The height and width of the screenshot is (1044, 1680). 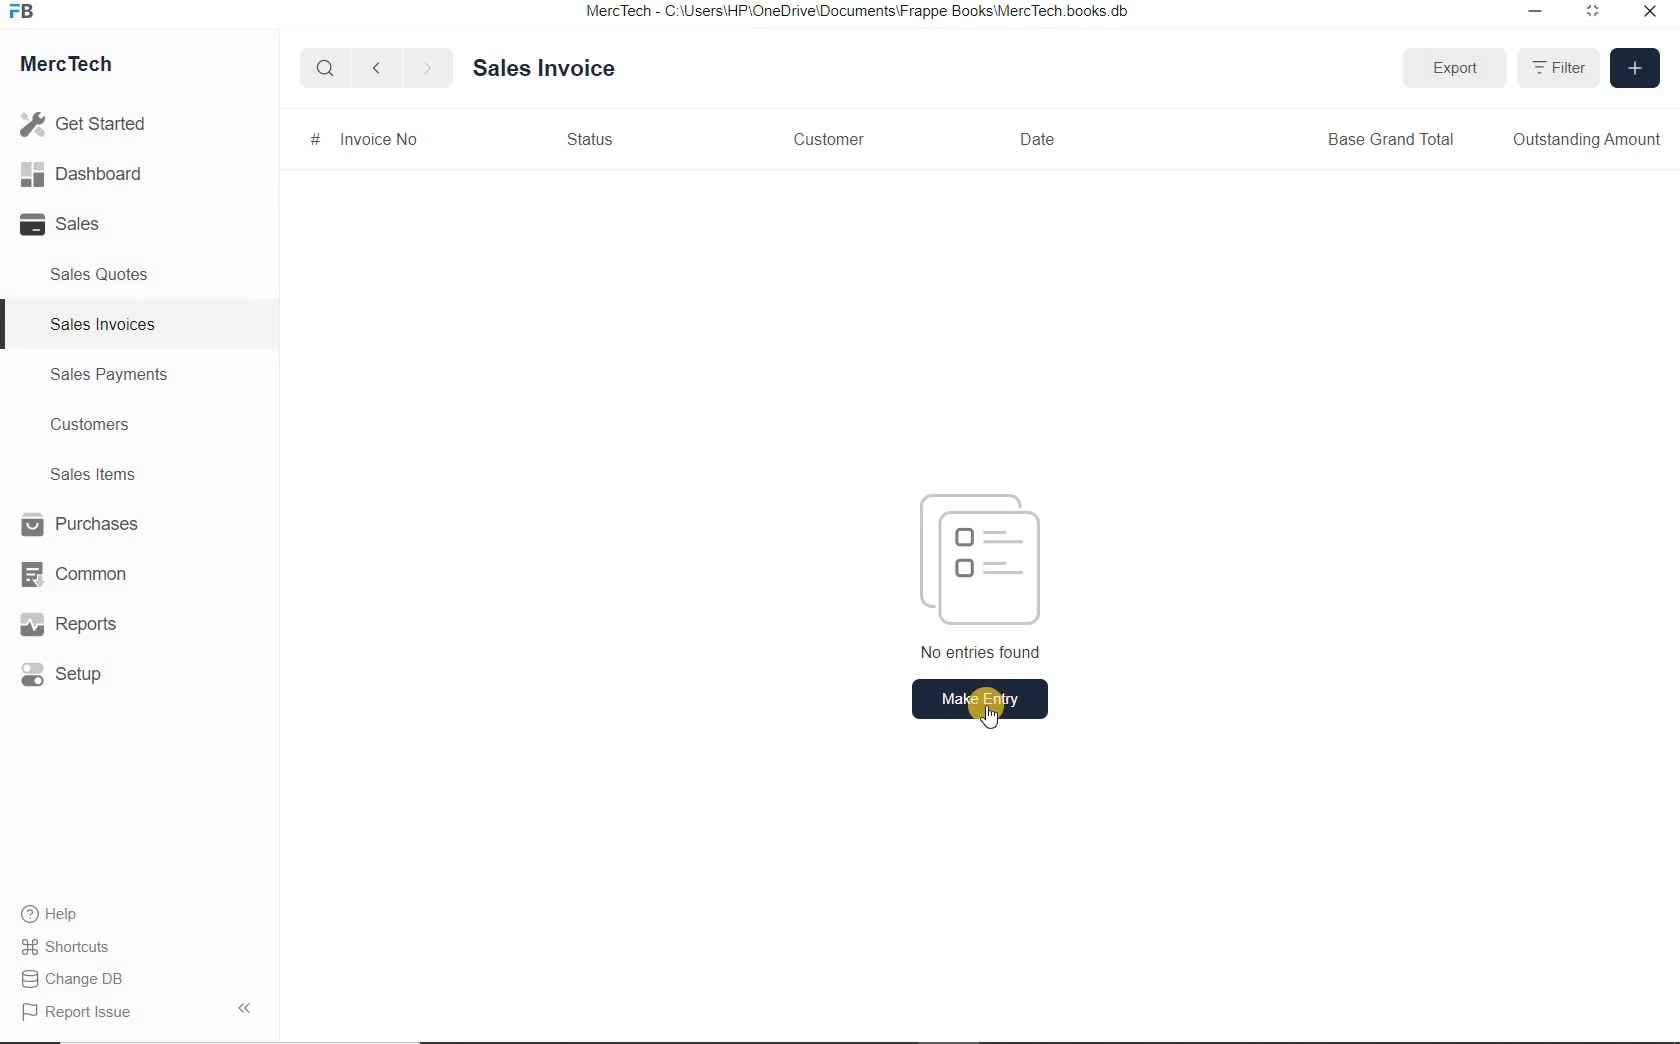 What do you see at coordinates (84, 625) in the screenshot?
I see `Reports` at bounding box center [84, 625].